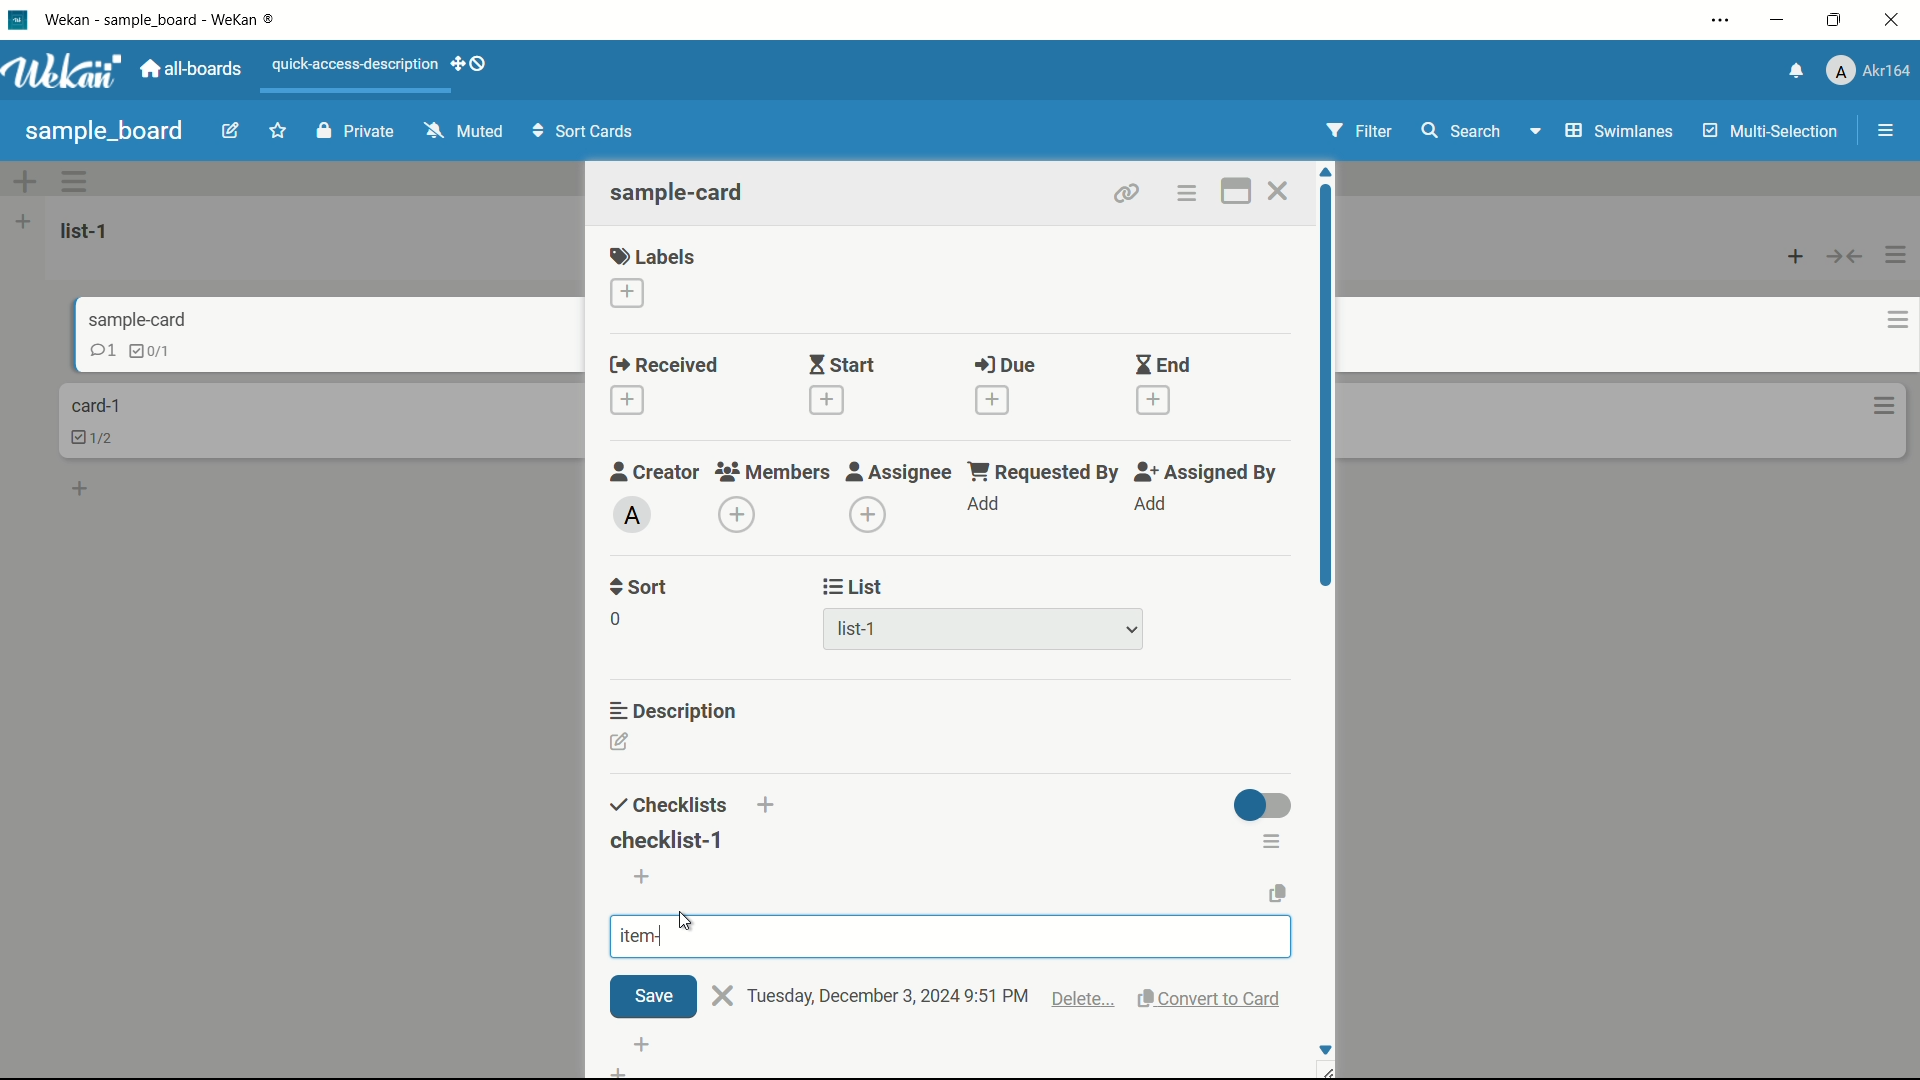 This screenshot has height=1080, width=1920. I want to click on add swimlane, so click(25, 180).